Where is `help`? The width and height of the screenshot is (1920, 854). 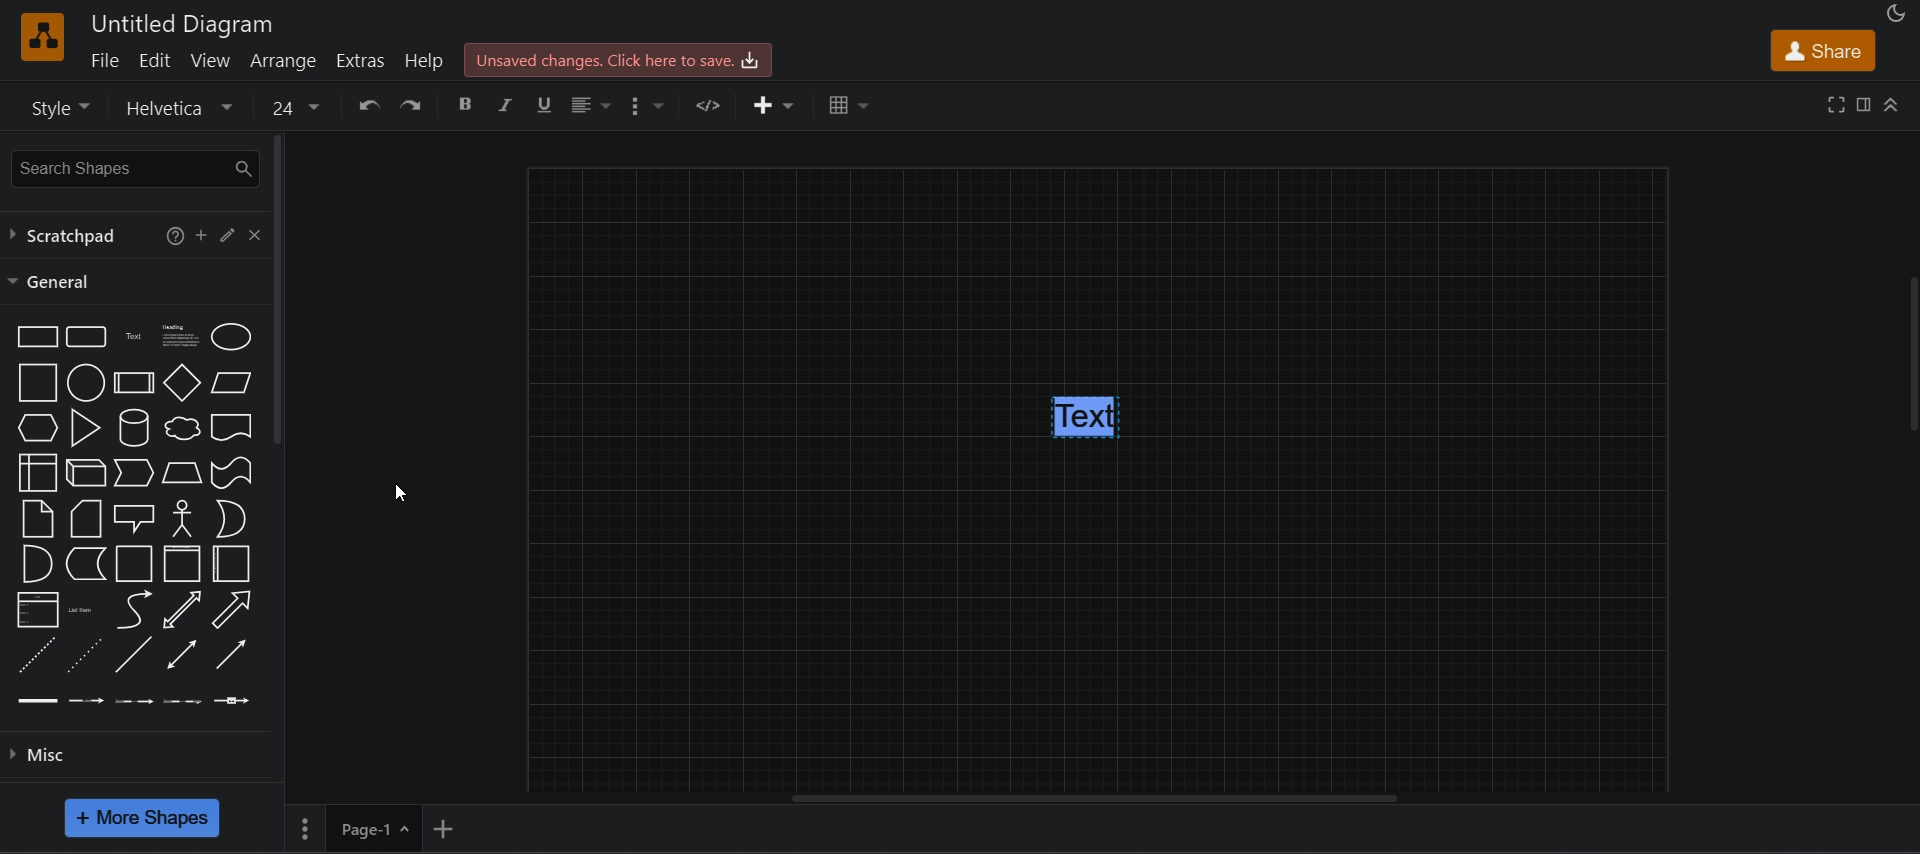 help is located at coordinates (174, 236).